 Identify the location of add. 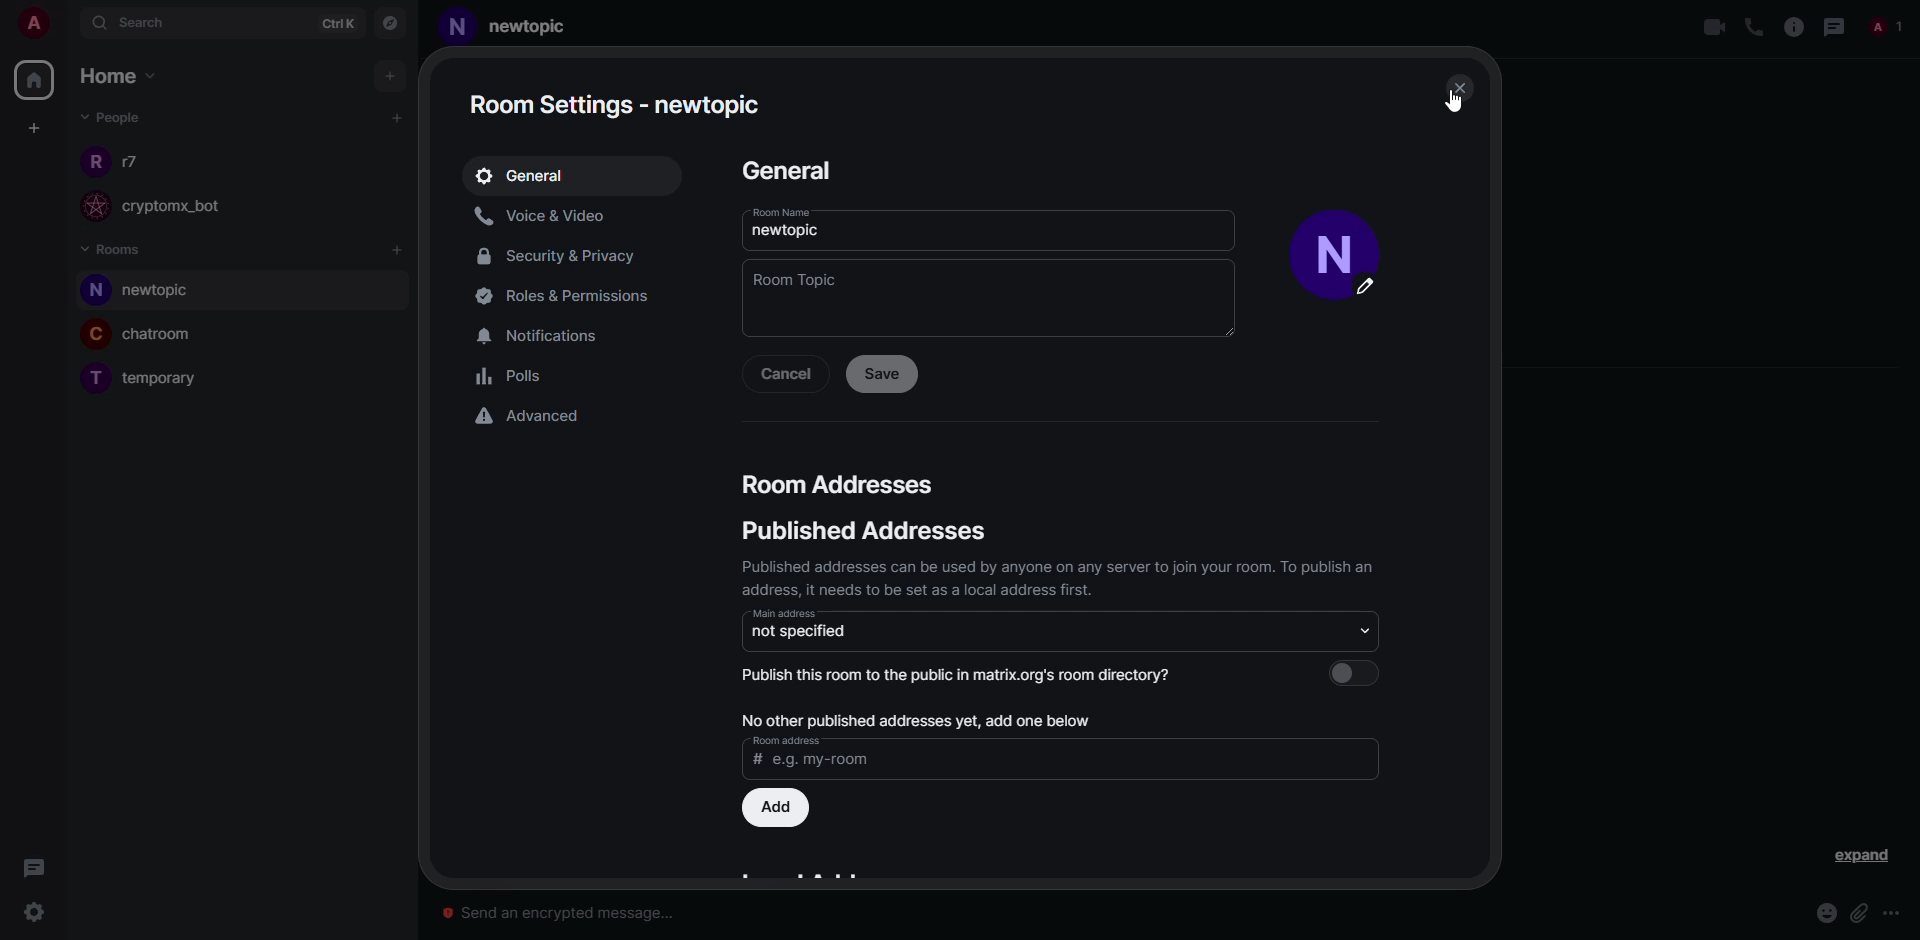
(393, 75).